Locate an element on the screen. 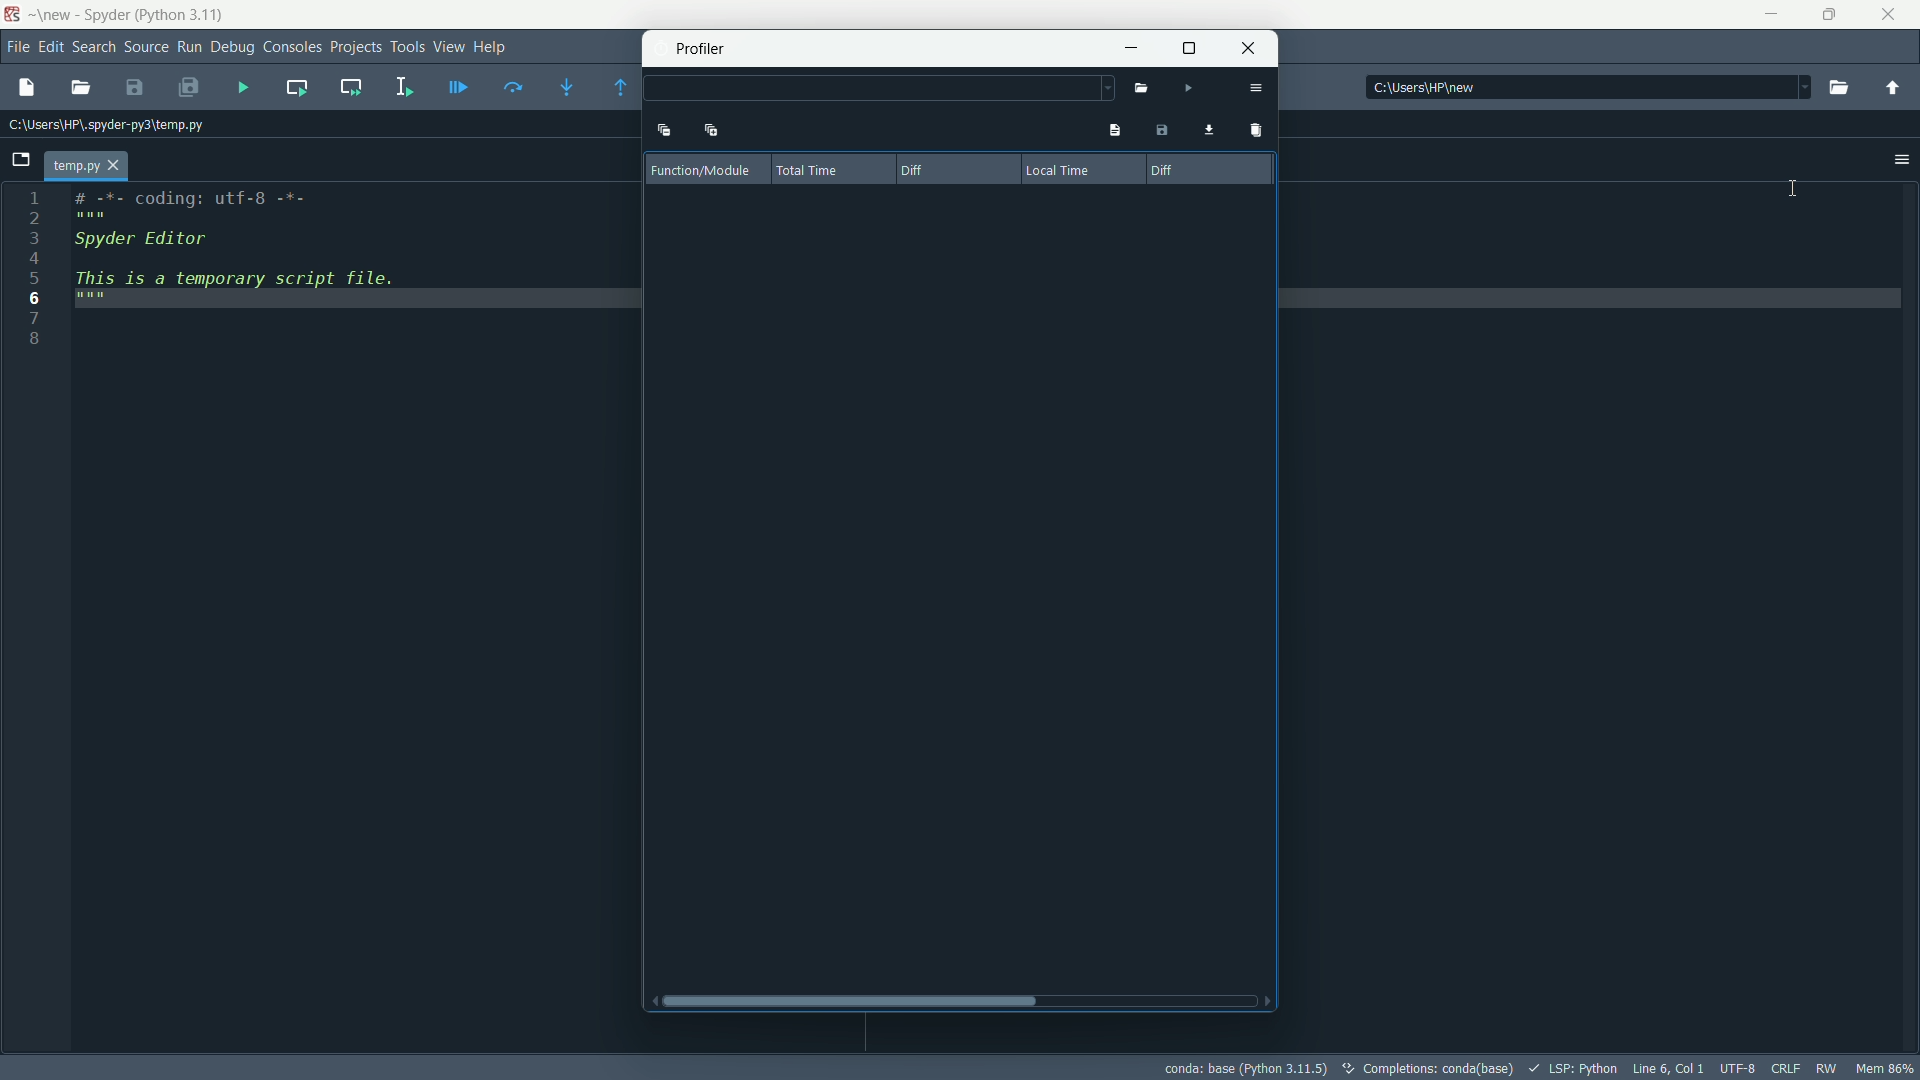 This screenshot has width=1920, height=1080. file encoding is located at coordinates (1737, 1070).